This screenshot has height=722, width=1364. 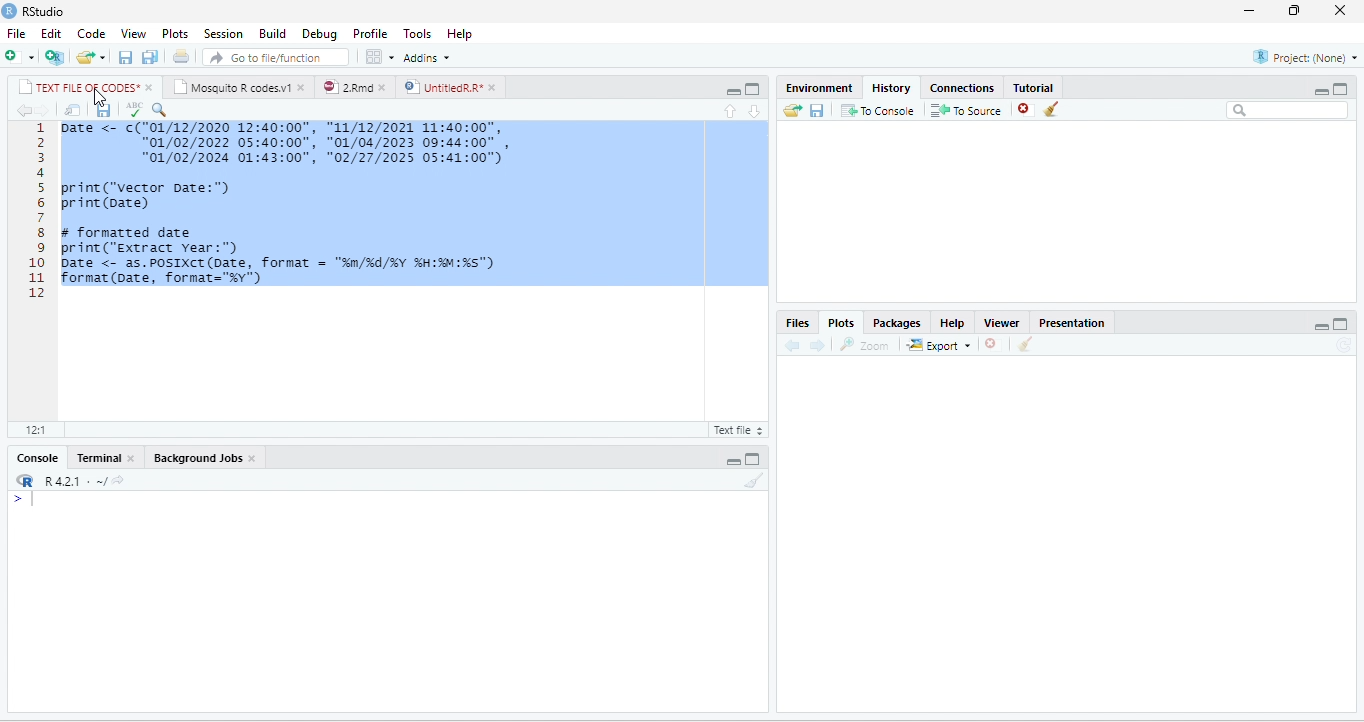 I want to click on open in new window, so click(x=74, y=110).